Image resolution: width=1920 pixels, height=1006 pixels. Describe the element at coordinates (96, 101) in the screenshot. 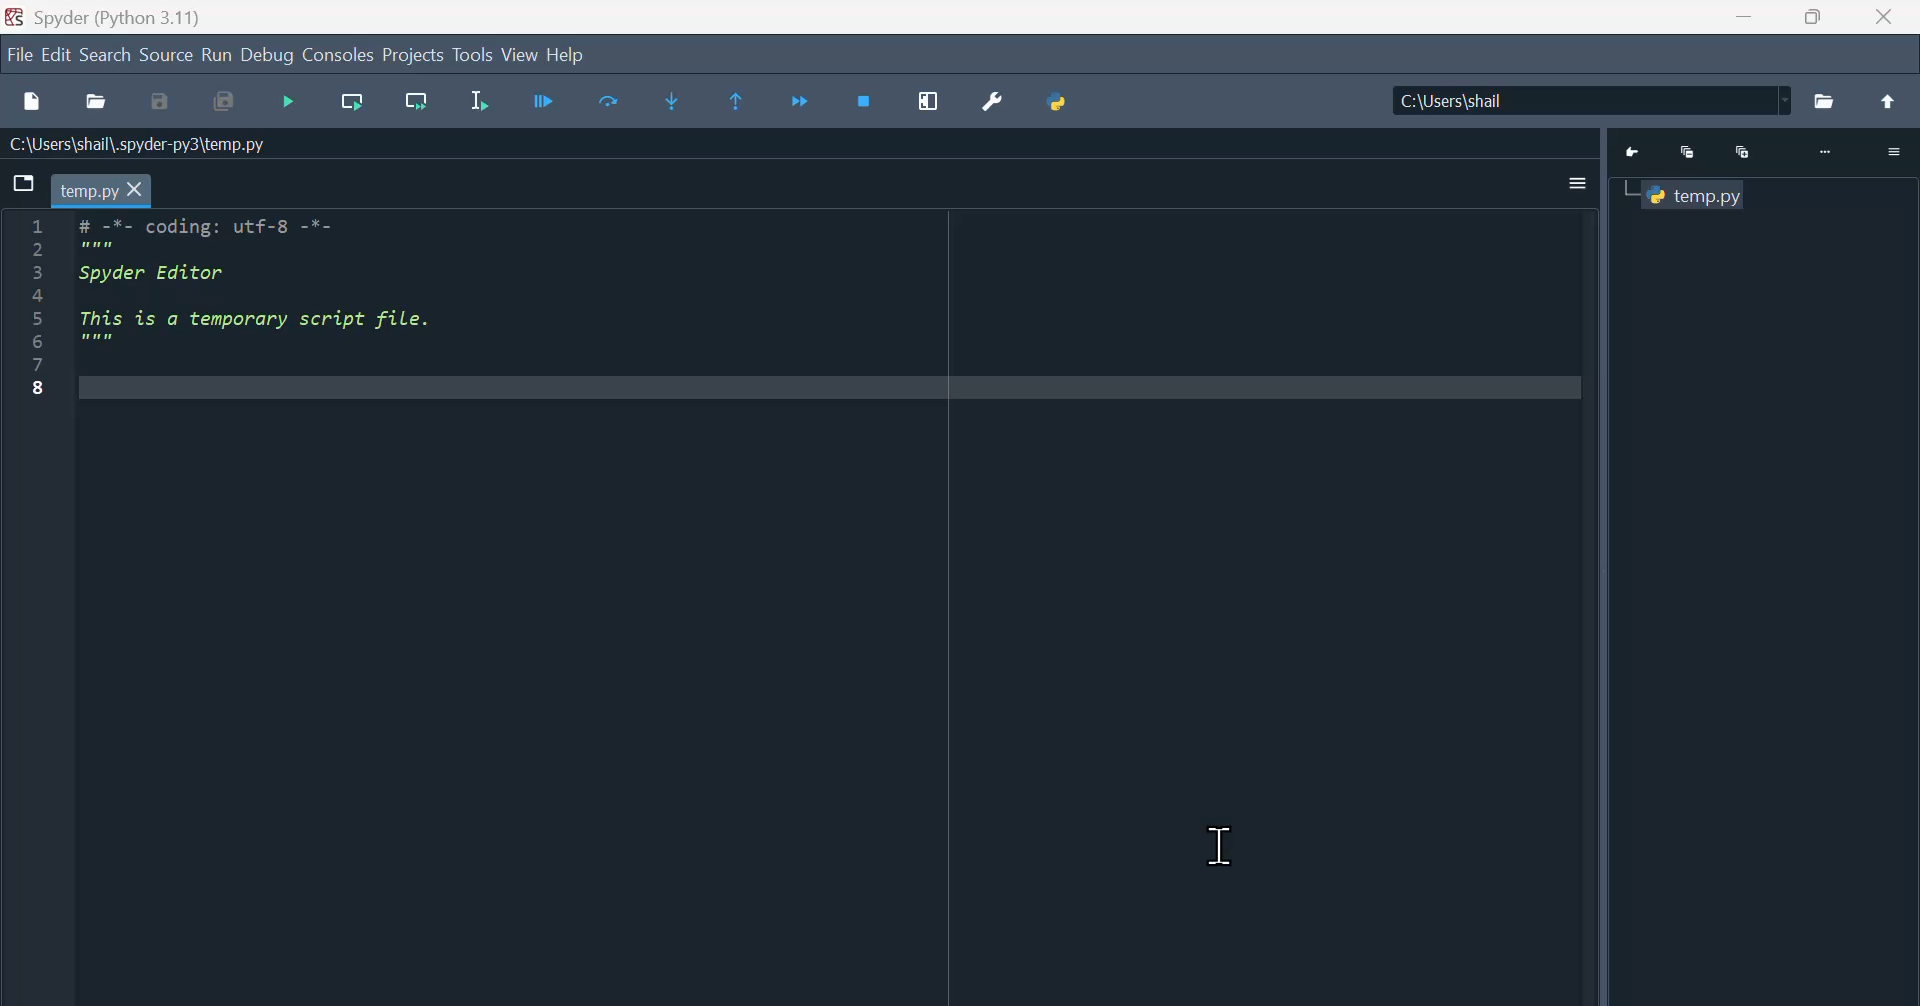

I see `Open file` at that location.